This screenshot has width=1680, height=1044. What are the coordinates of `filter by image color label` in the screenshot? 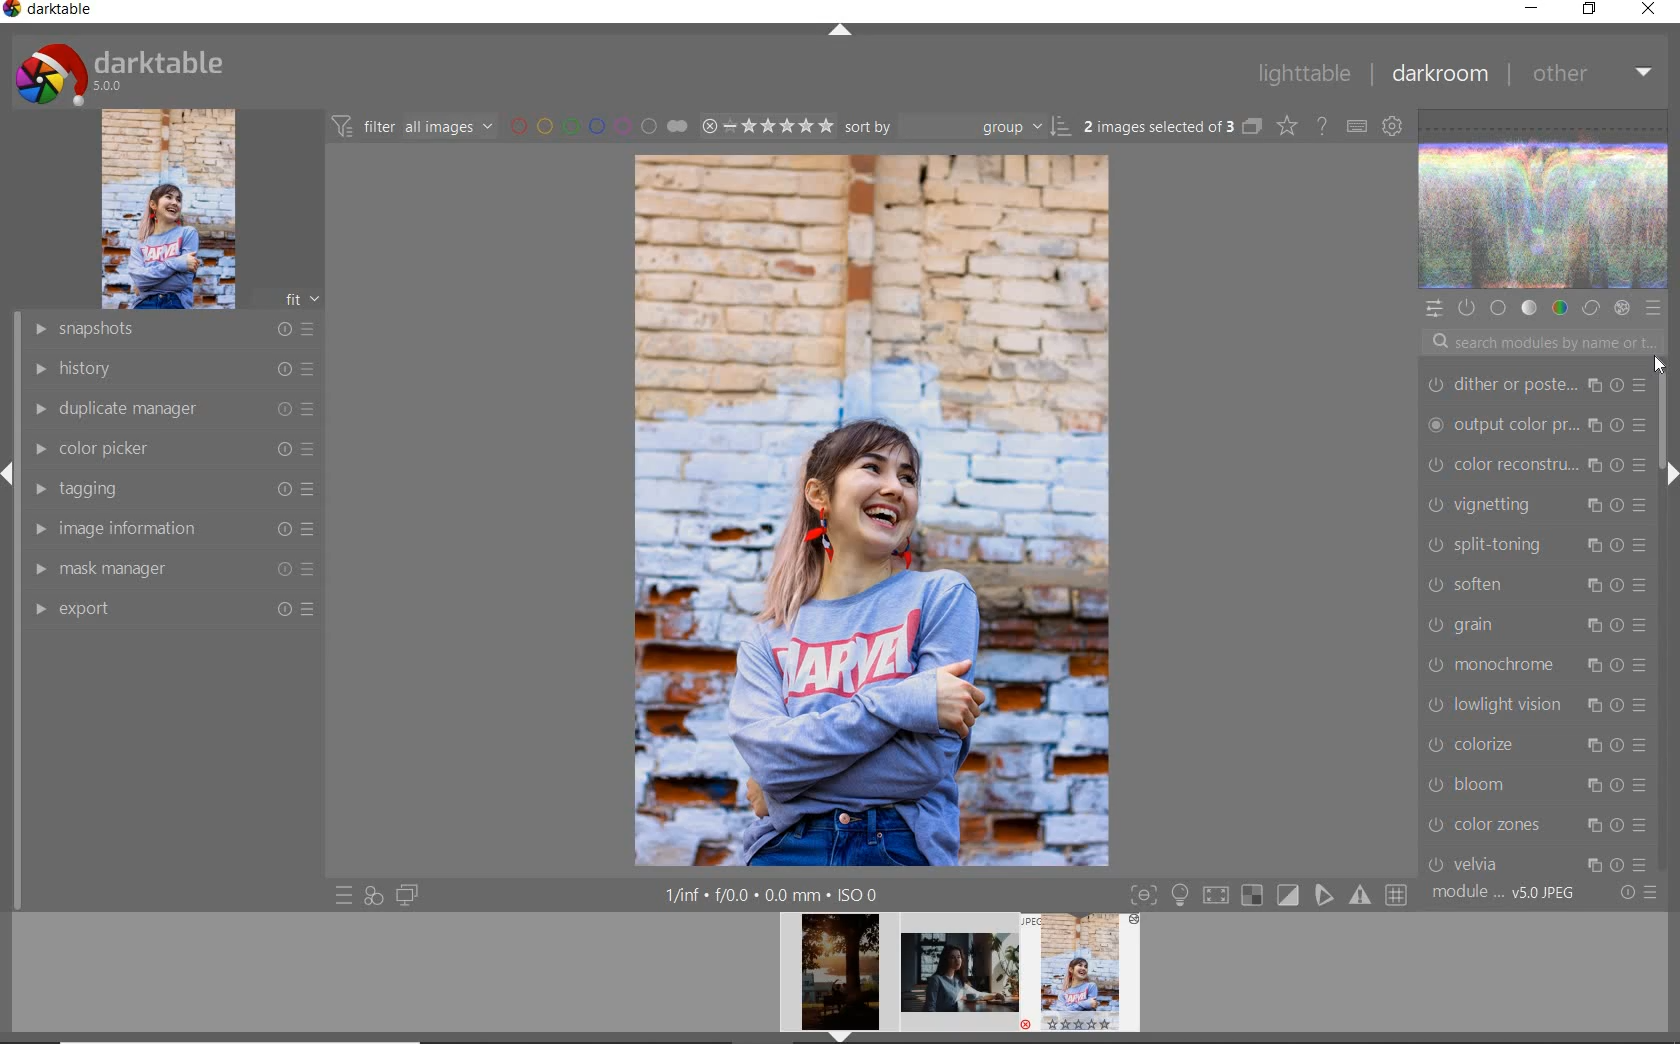 It's located at (596, 125).